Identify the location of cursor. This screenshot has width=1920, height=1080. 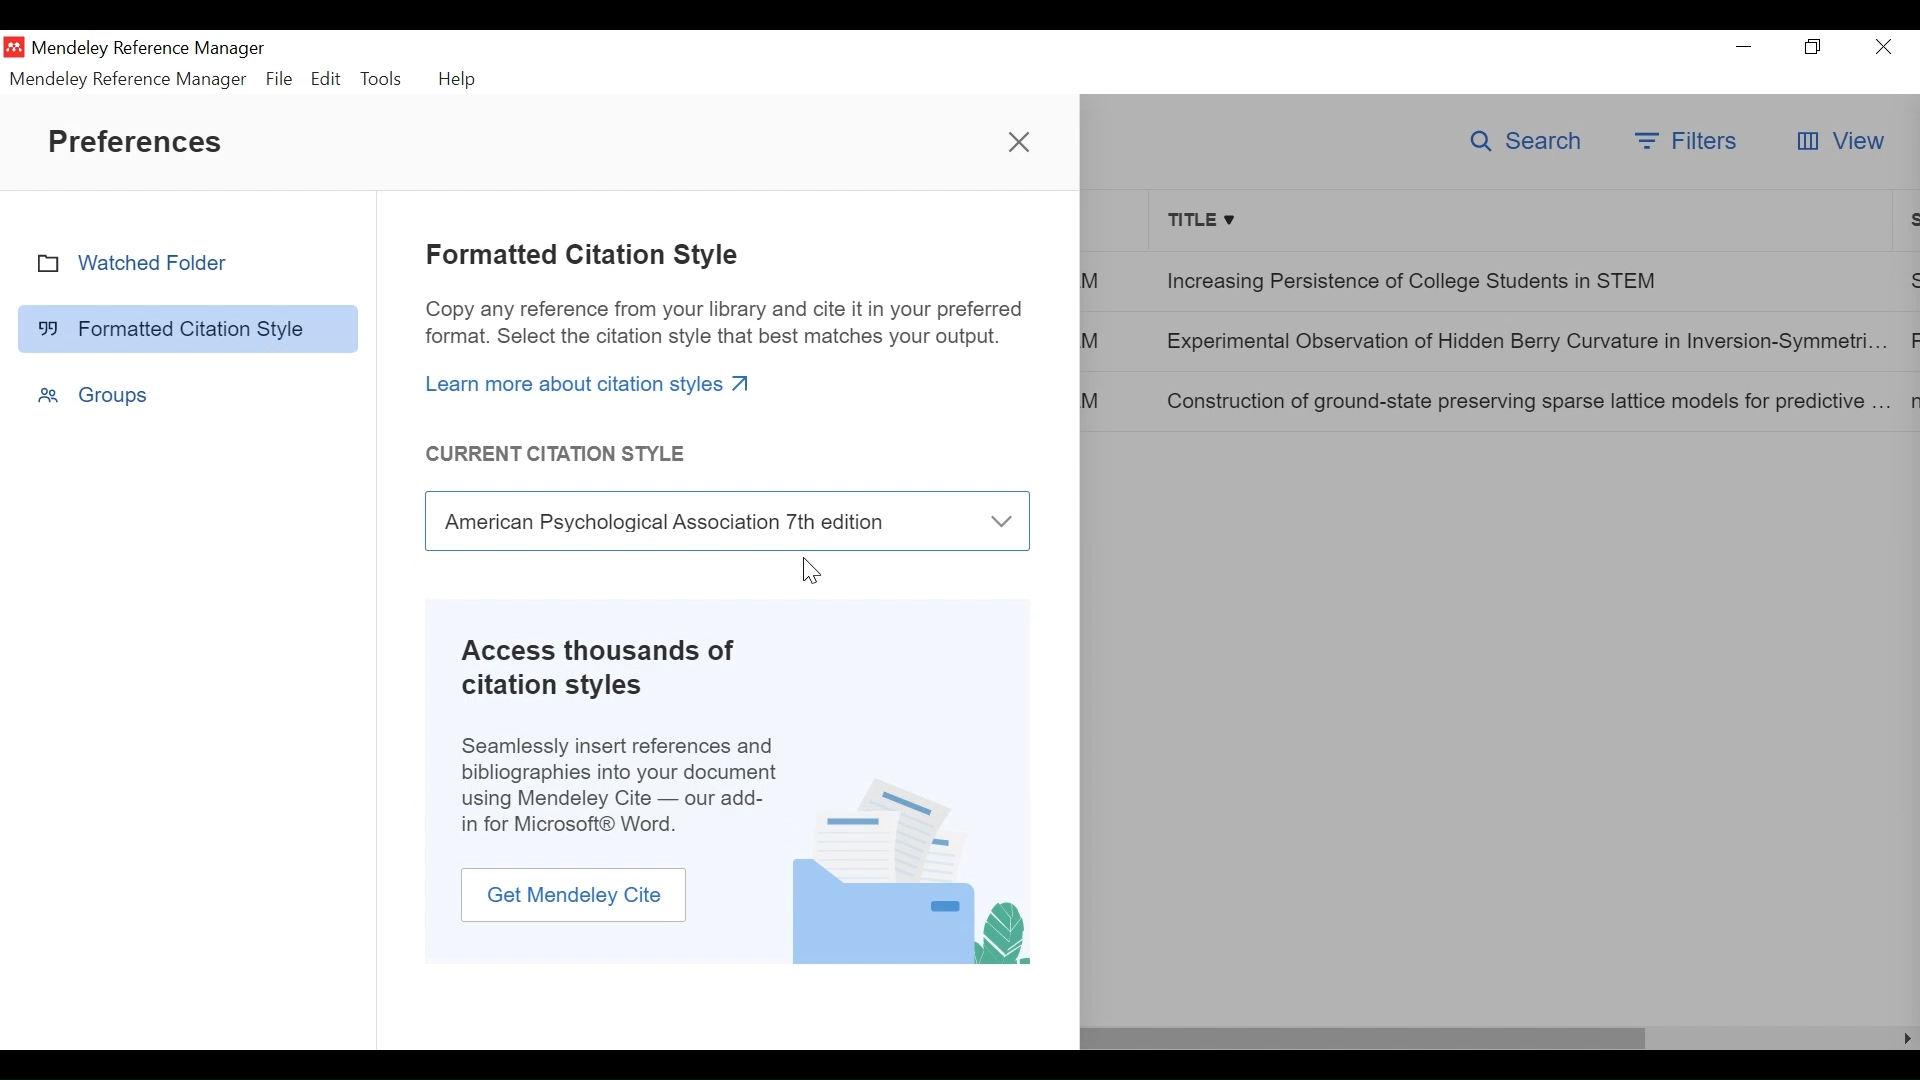
(815, 572).